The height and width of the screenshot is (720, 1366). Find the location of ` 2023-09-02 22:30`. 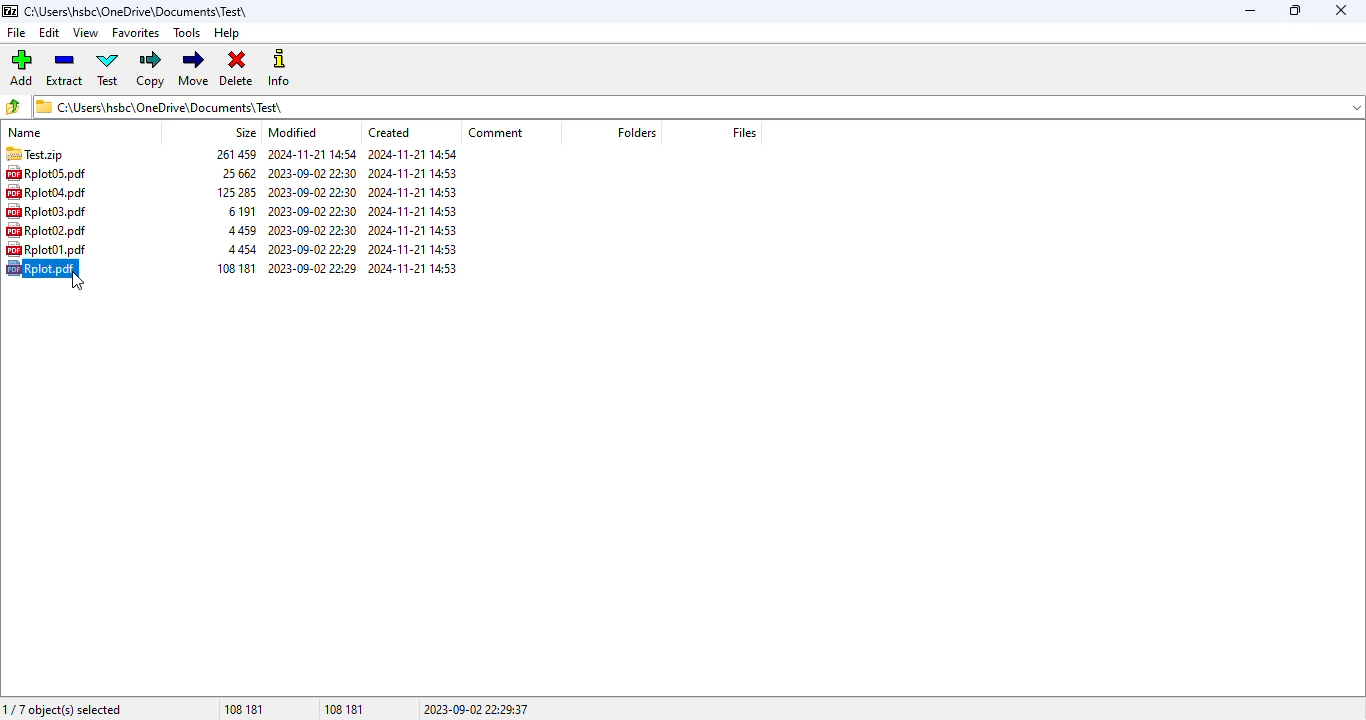

 2023-09-02 22:30 is located at coordinates (308, 229).